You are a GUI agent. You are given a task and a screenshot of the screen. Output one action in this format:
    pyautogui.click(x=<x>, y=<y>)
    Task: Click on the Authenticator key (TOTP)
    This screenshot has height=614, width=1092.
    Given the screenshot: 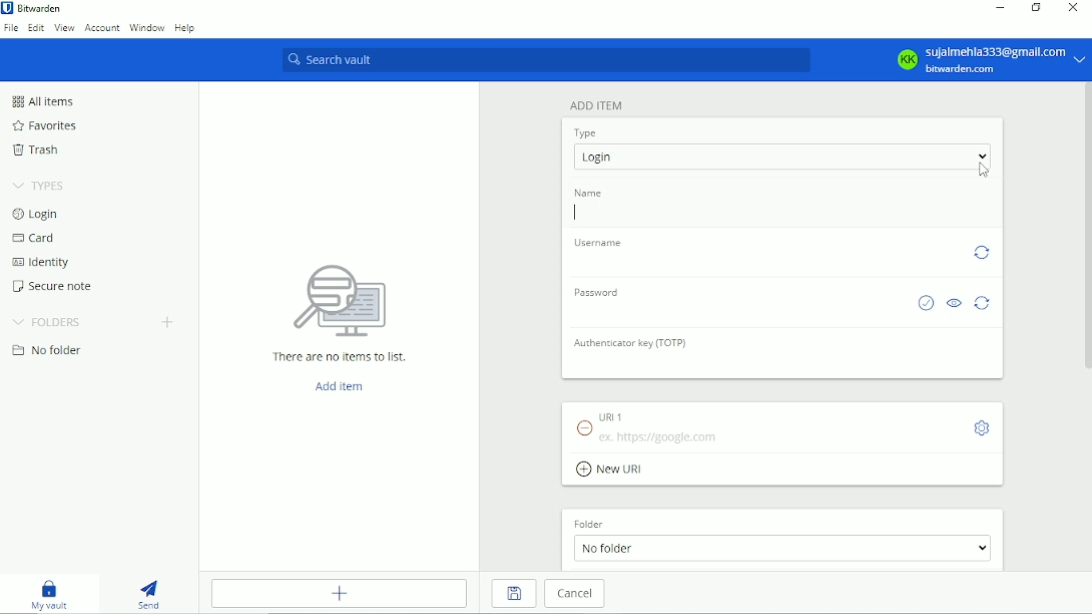 What is the action you would take?
    pyautogui.click(x=635, y=347)
    